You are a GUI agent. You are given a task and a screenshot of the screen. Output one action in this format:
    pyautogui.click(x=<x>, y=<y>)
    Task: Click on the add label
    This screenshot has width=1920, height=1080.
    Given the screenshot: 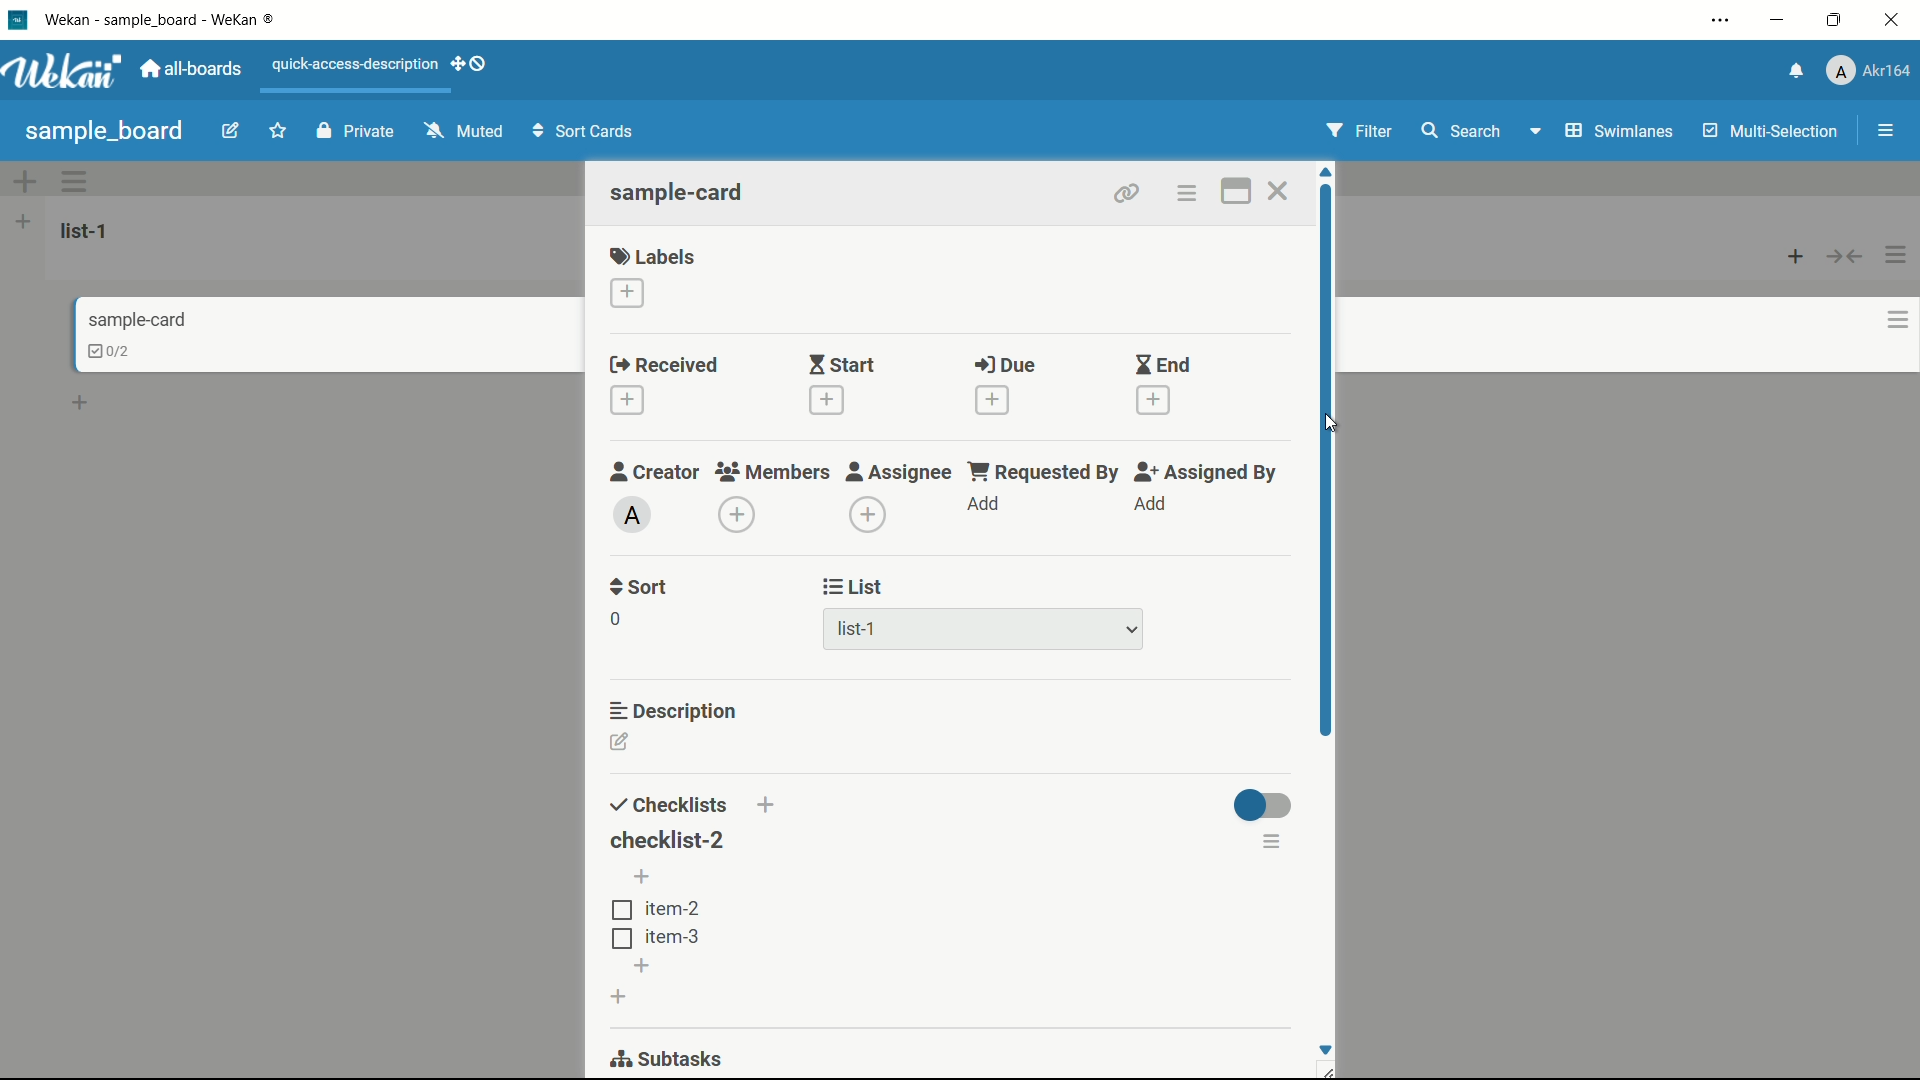 What is the action you would take?
    pyautogui.click(x=627, y=293)
    